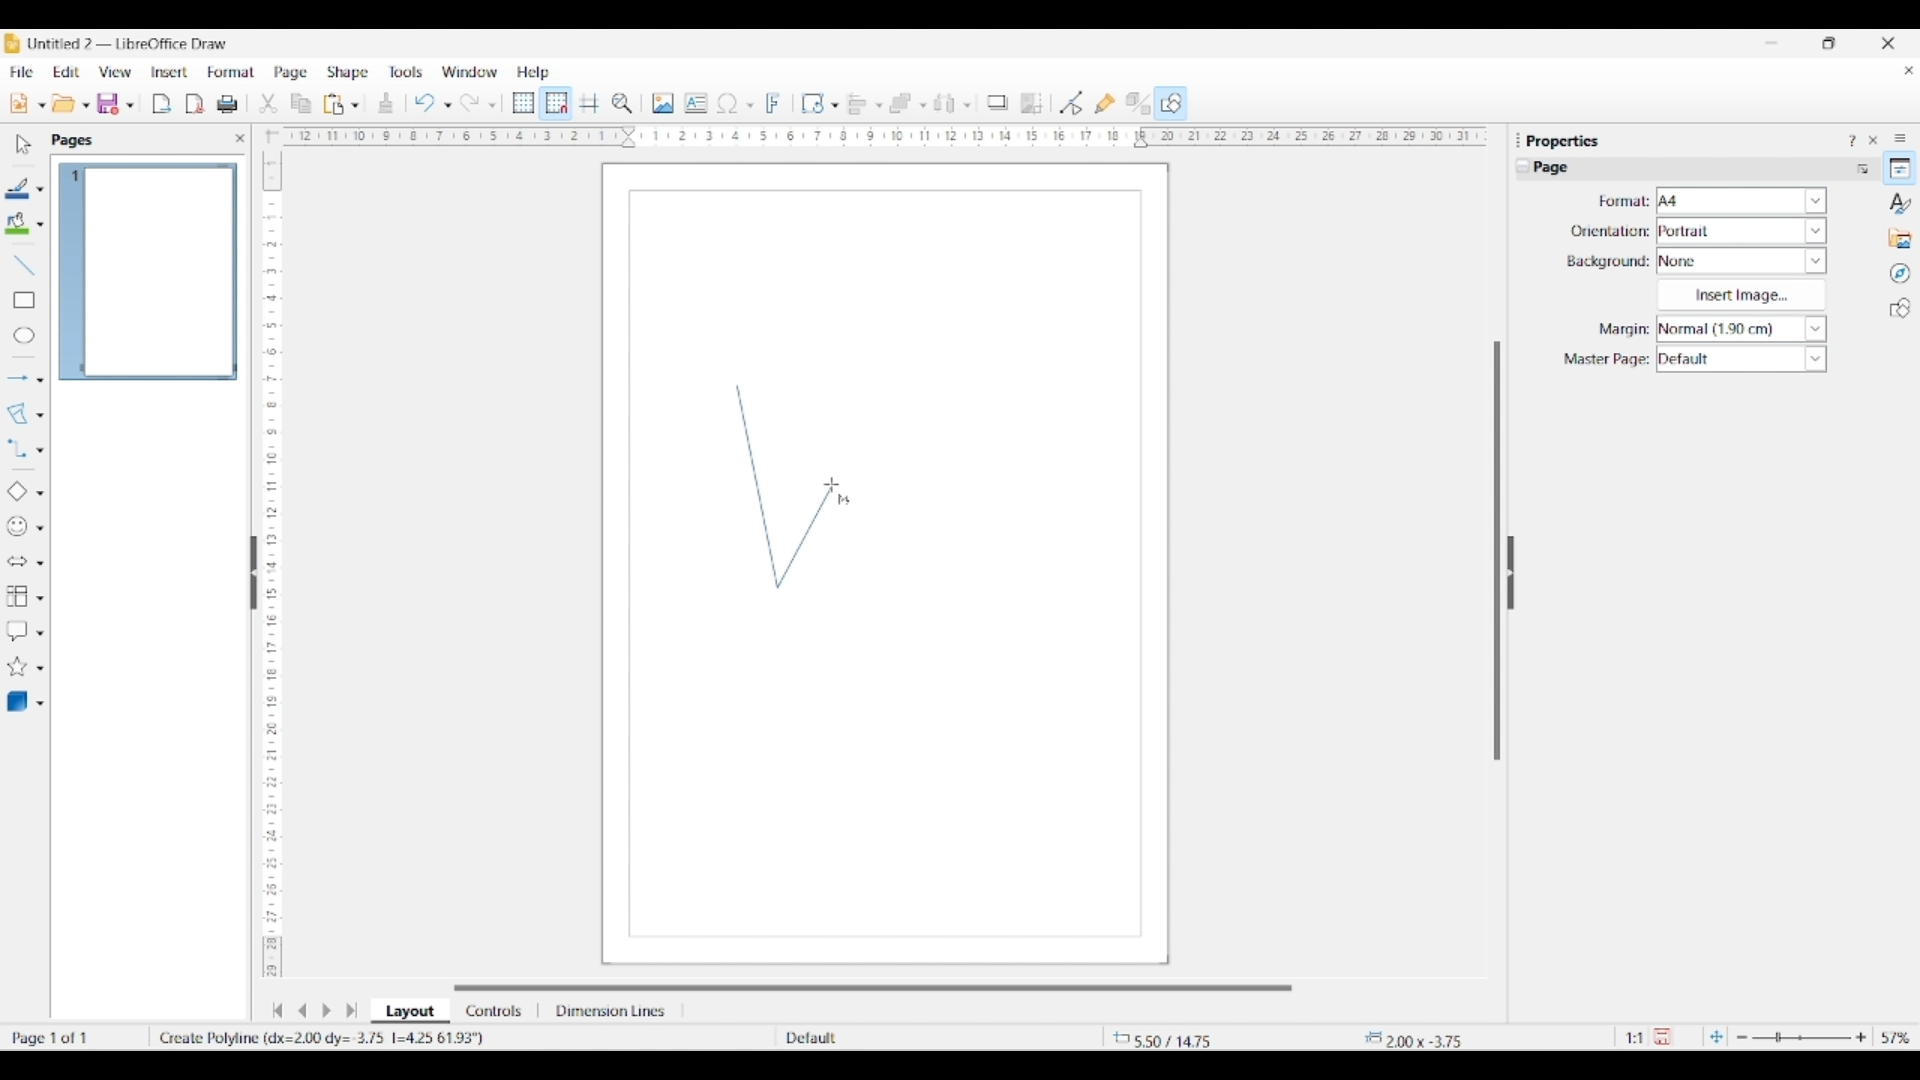  Describe the element at coordinates (1742, 1038) in the screenshot. I see `Zoom out` at that location.